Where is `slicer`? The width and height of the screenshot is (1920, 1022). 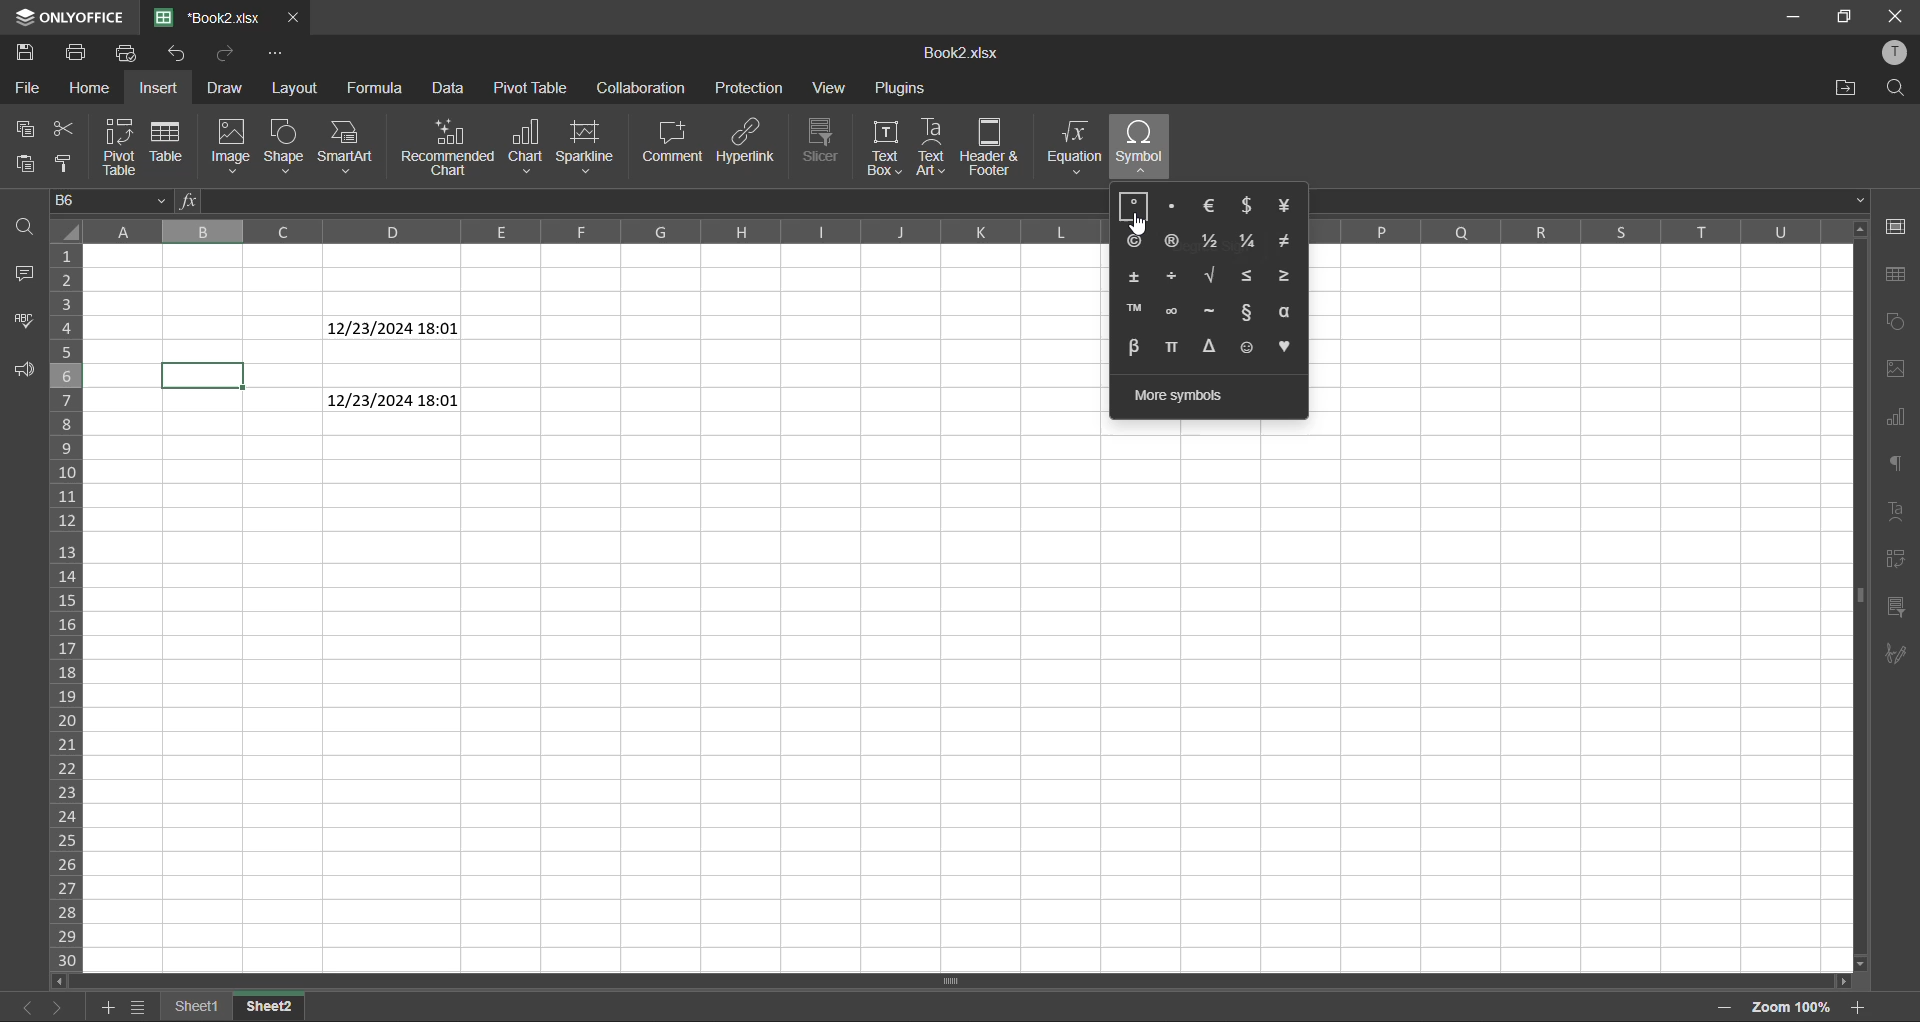
slicer is located at coordinates (1898, 609).